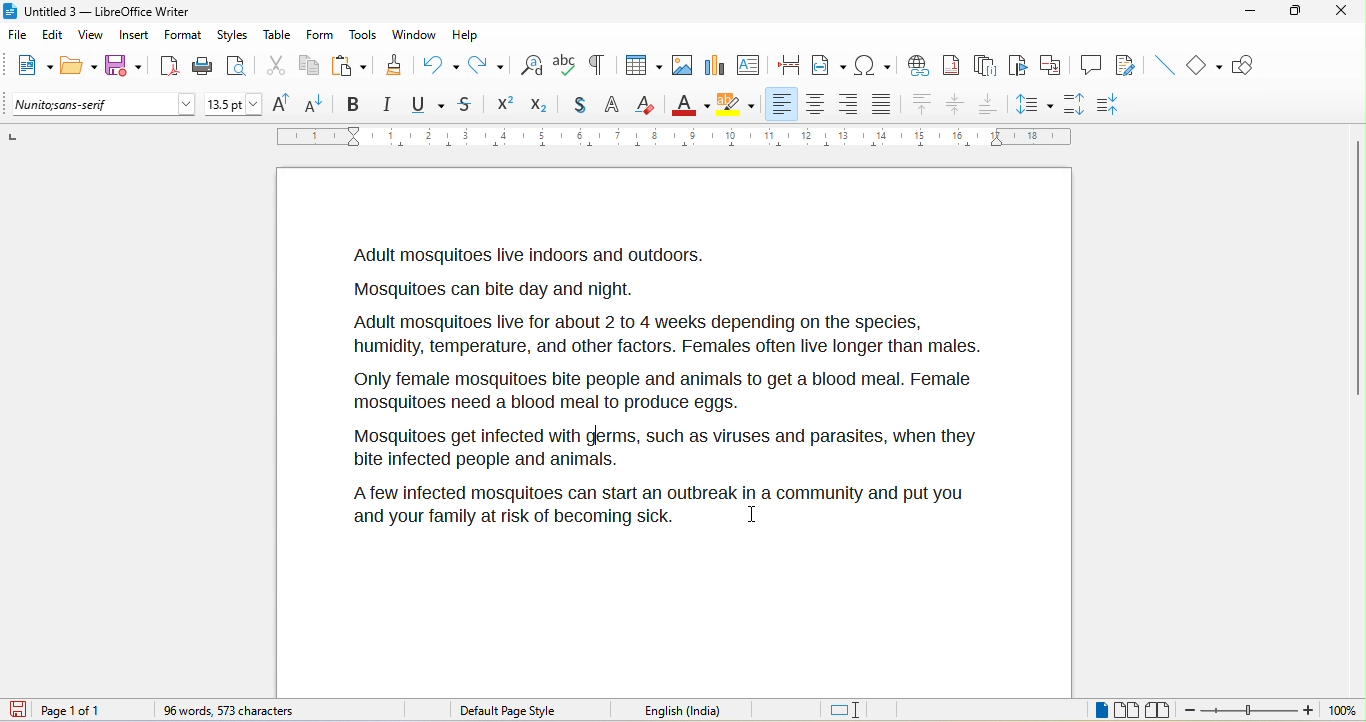  What do you see at coordinates (690, 709) in the screenshot?
I see `English (India)` at bounding box center [690, 709].